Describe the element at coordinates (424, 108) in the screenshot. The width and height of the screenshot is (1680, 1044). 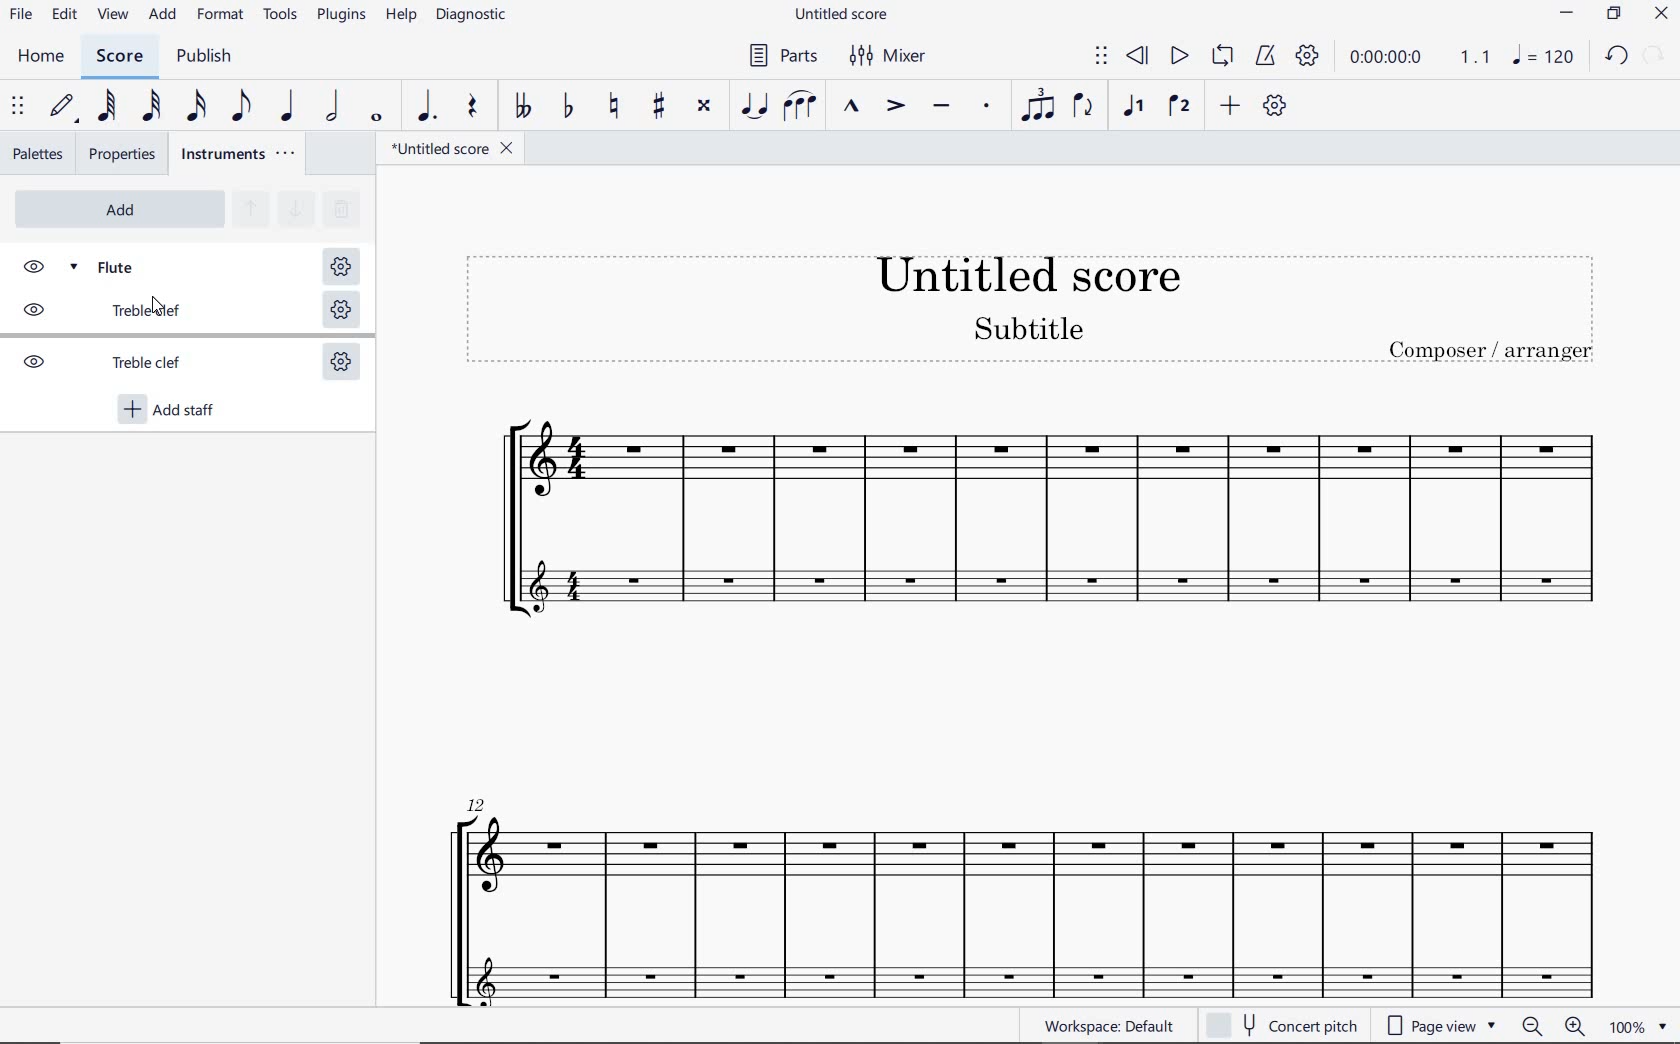
I see `AUGMENTATION DOT` at that location.